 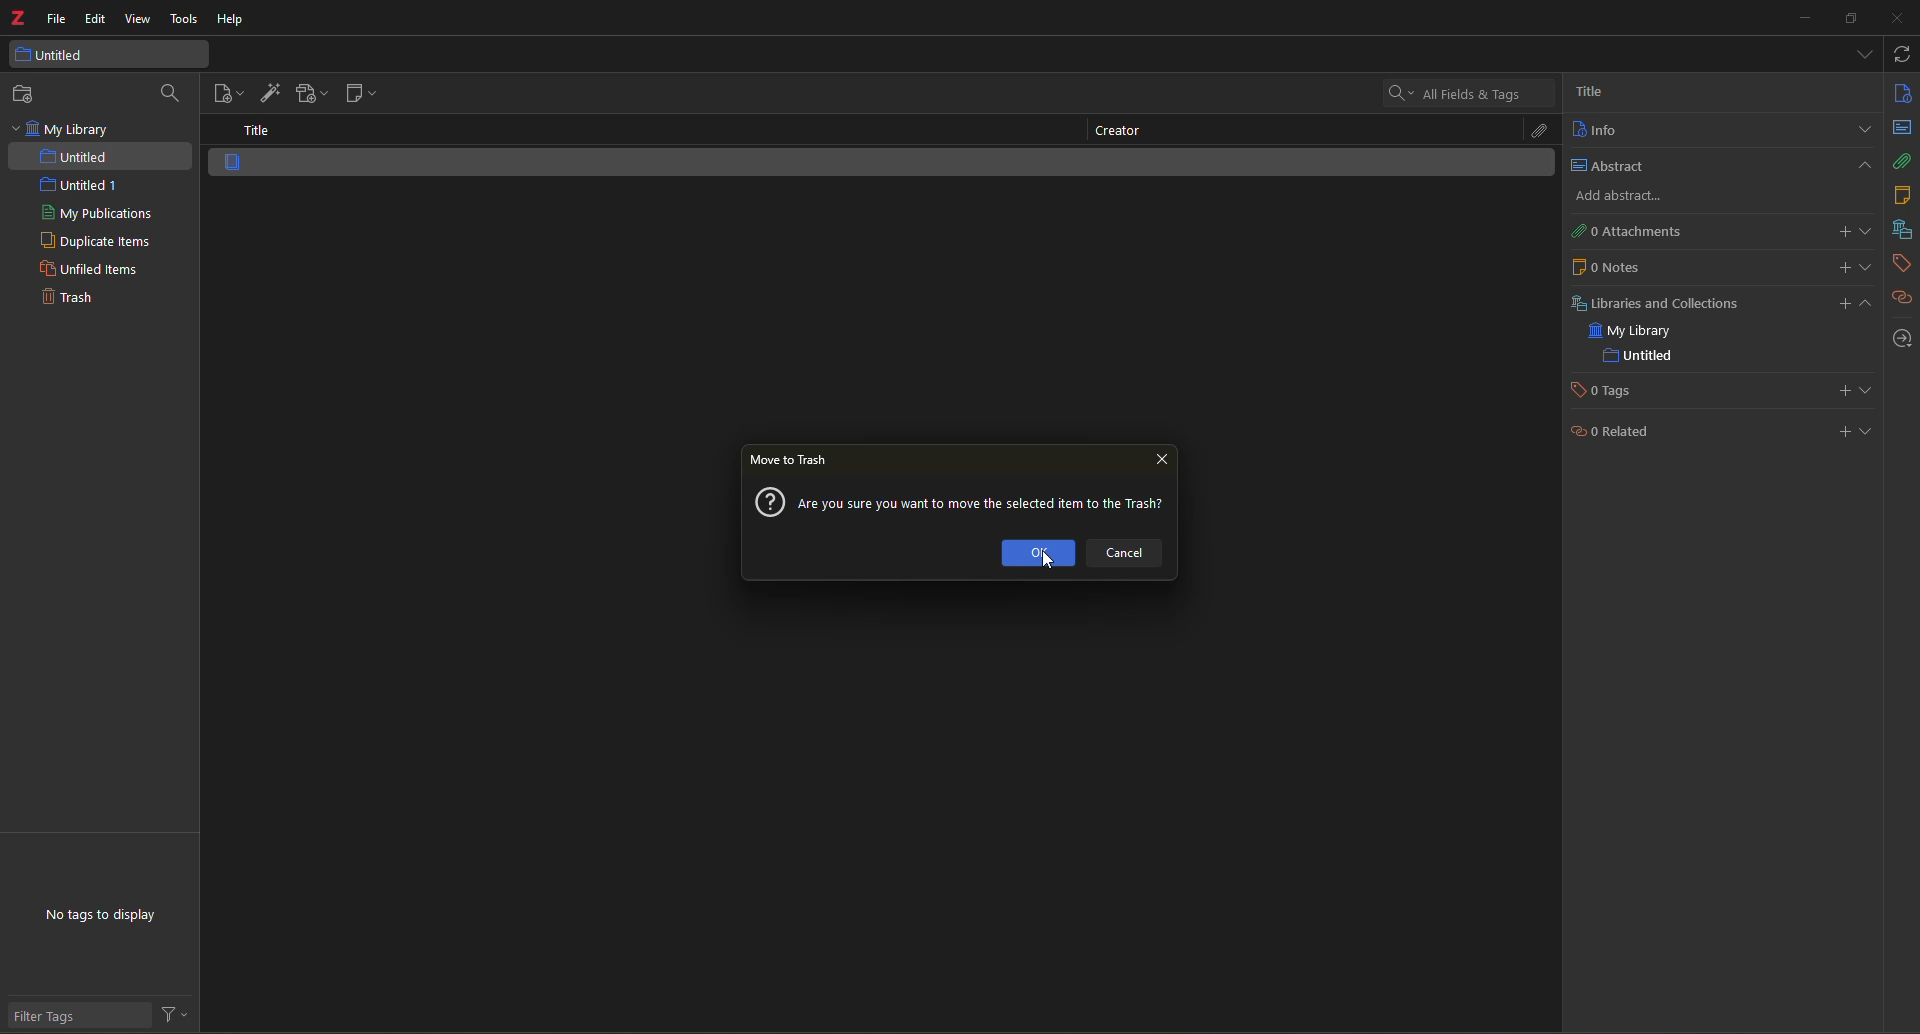 I want to click on attach, so click(x=1533, y=132).